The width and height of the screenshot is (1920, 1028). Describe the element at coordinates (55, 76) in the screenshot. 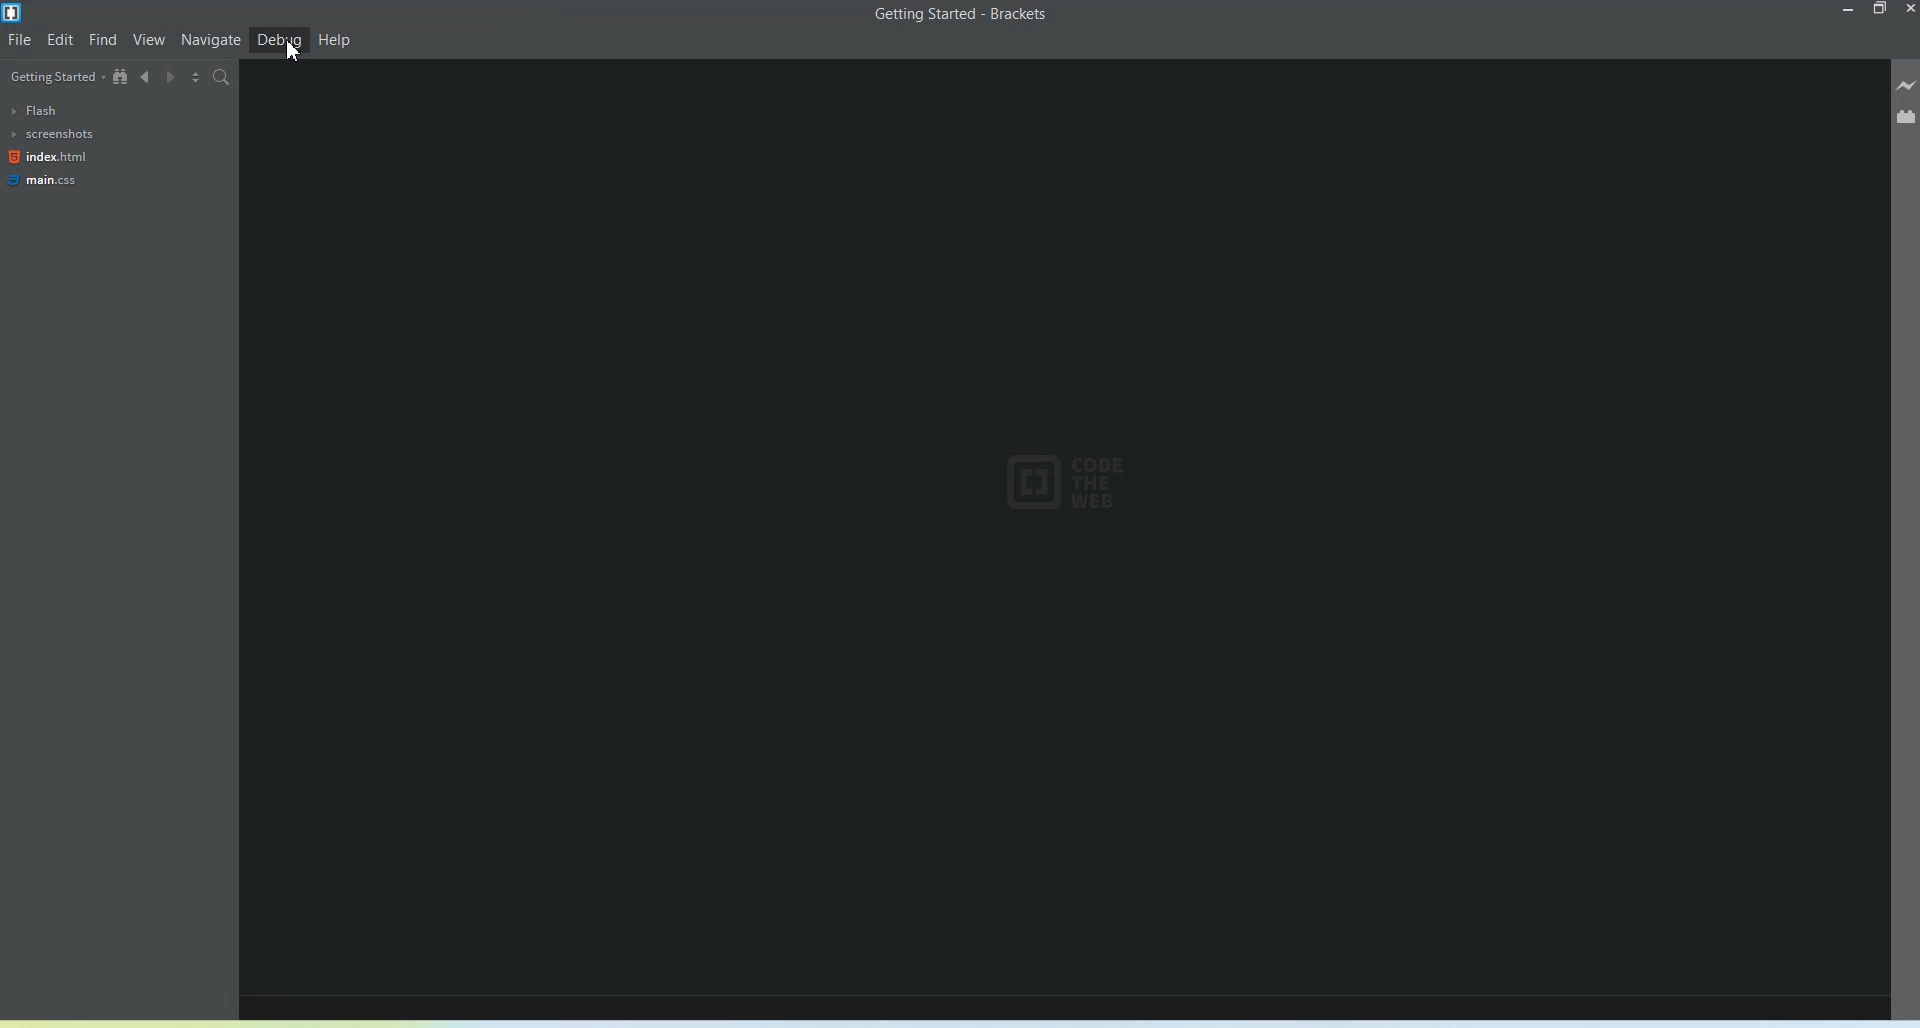

I see `Getting Started` at that location.